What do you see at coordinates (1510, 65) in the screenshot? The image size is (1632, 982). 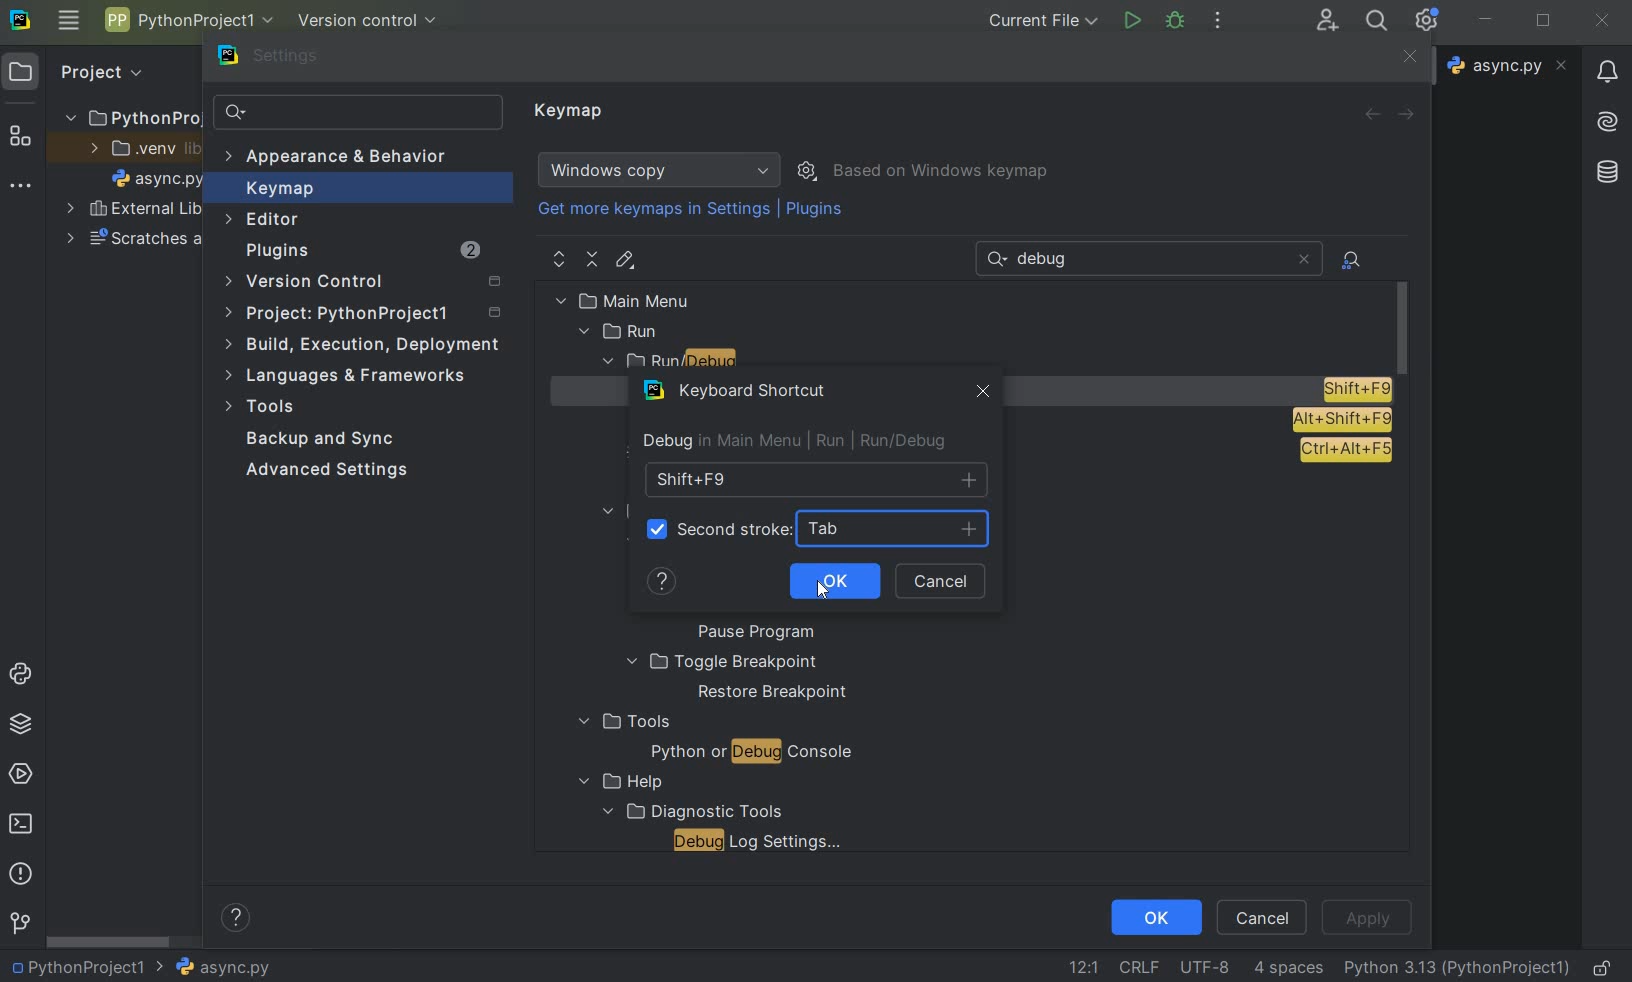 I see `file name` at bounding box center [1510, 65].